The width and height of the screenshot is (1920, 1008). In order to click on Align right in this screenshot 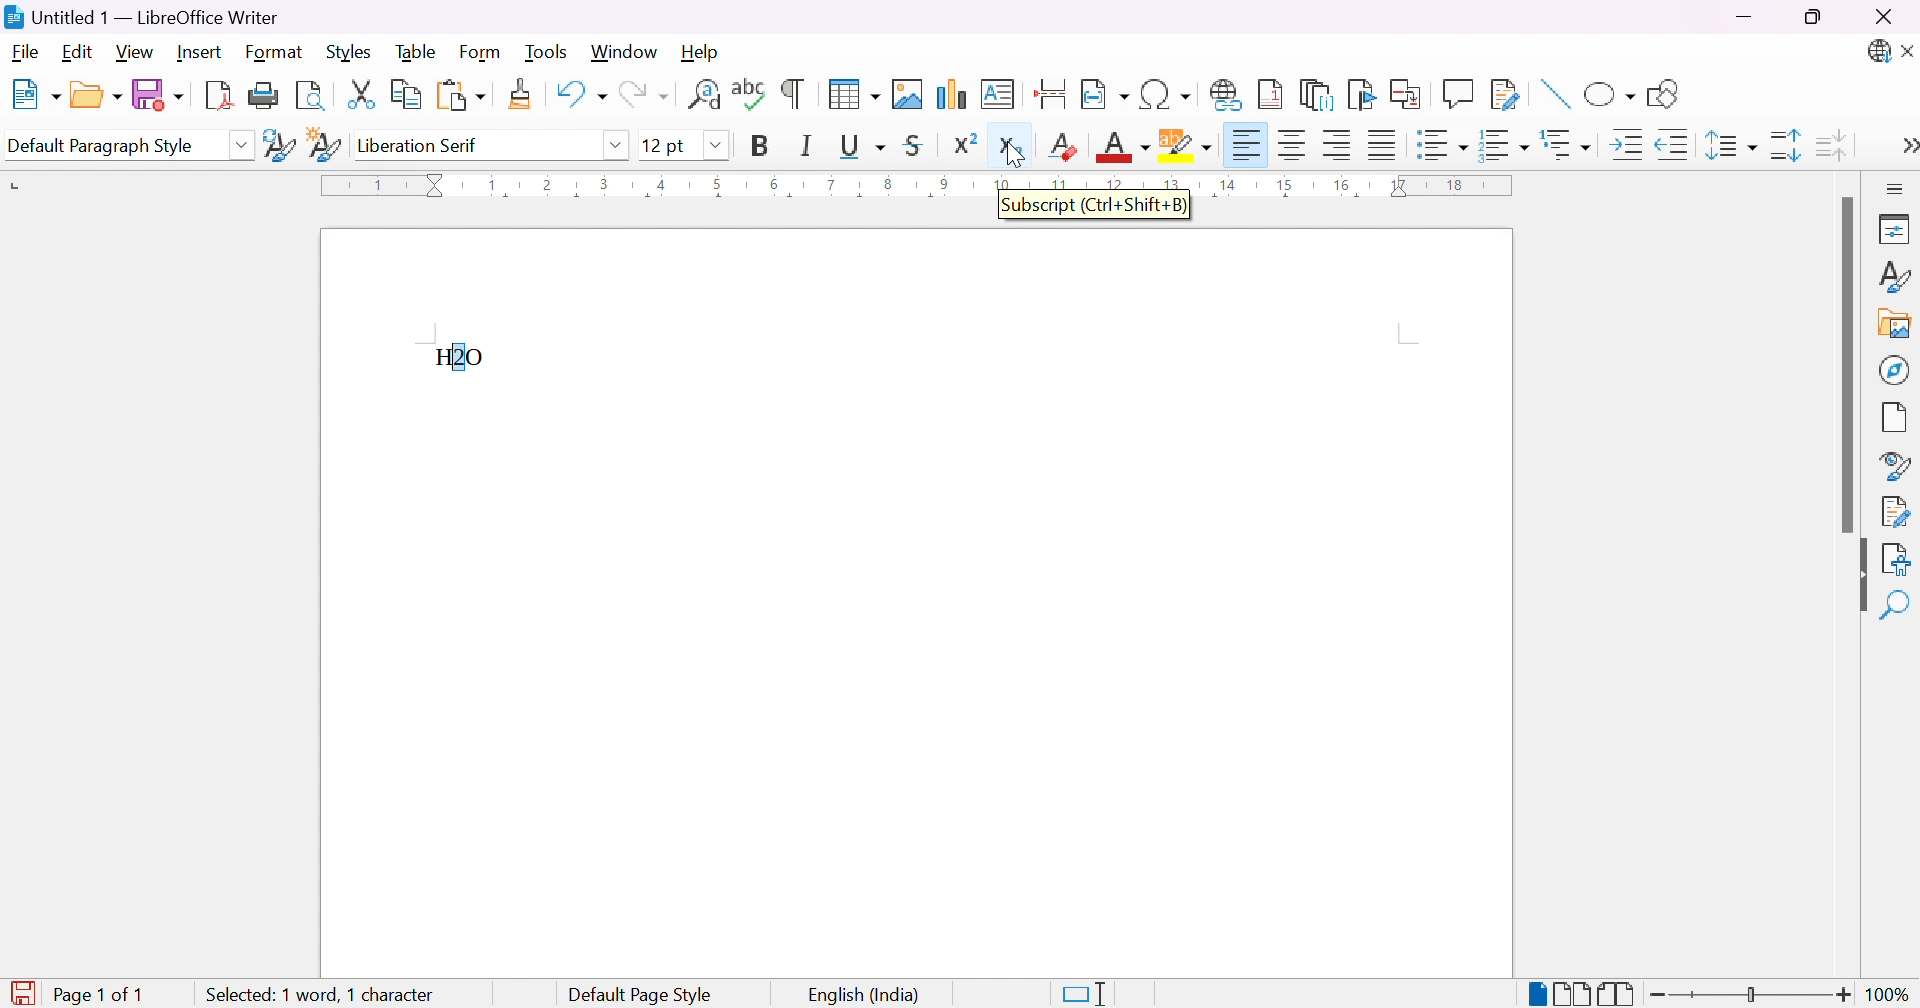, I will do `click(1339, 146)`.